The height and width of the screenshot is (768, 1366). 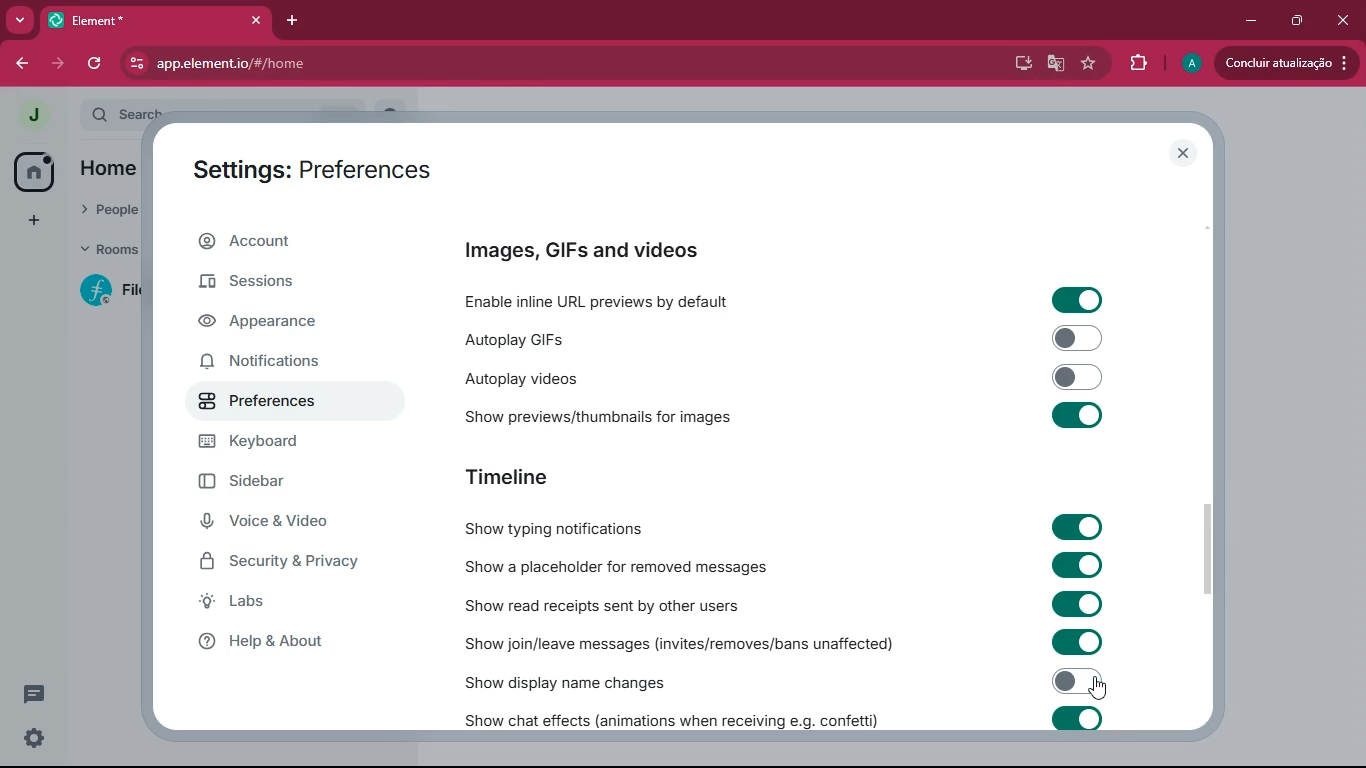 I want to click on tab, so click(x=128, y=21).